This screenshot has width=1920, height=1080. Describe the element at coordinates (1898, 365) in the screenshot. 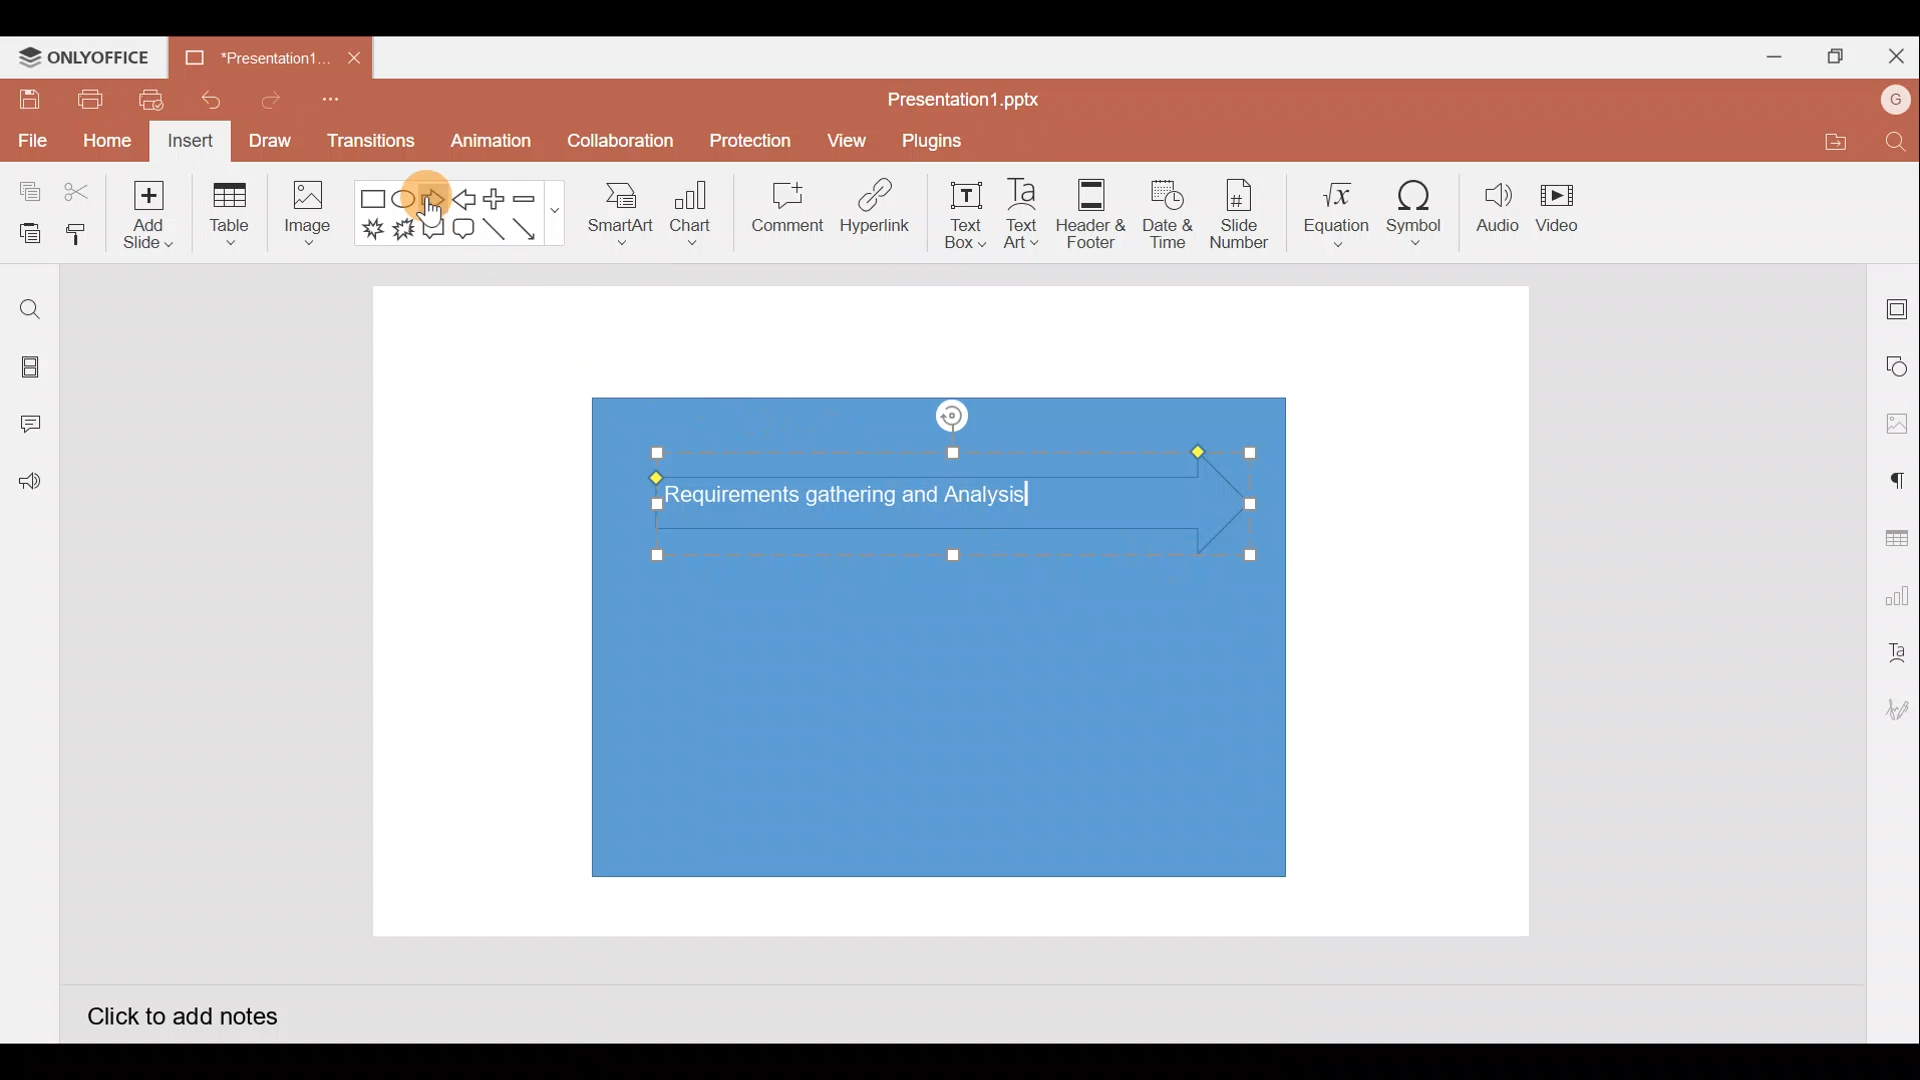

I see `Shape settings` at that location.